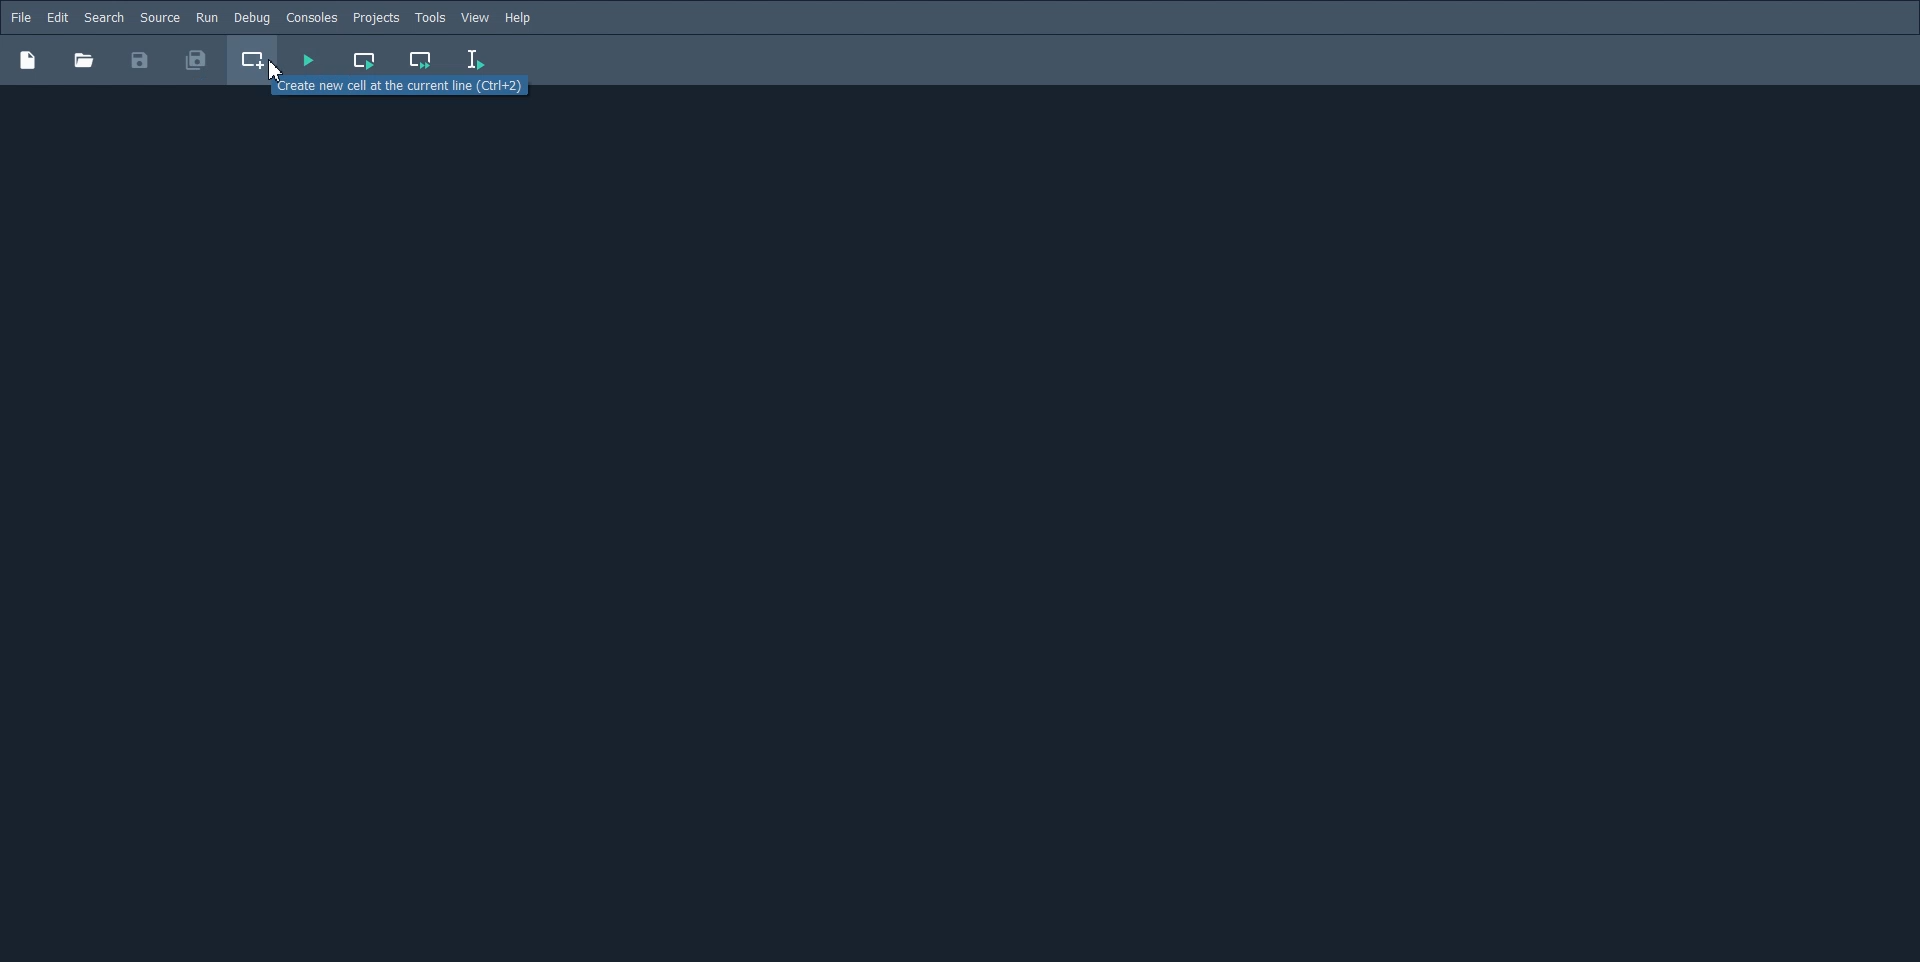  I want to click on Run Selection, so click(476, 60).